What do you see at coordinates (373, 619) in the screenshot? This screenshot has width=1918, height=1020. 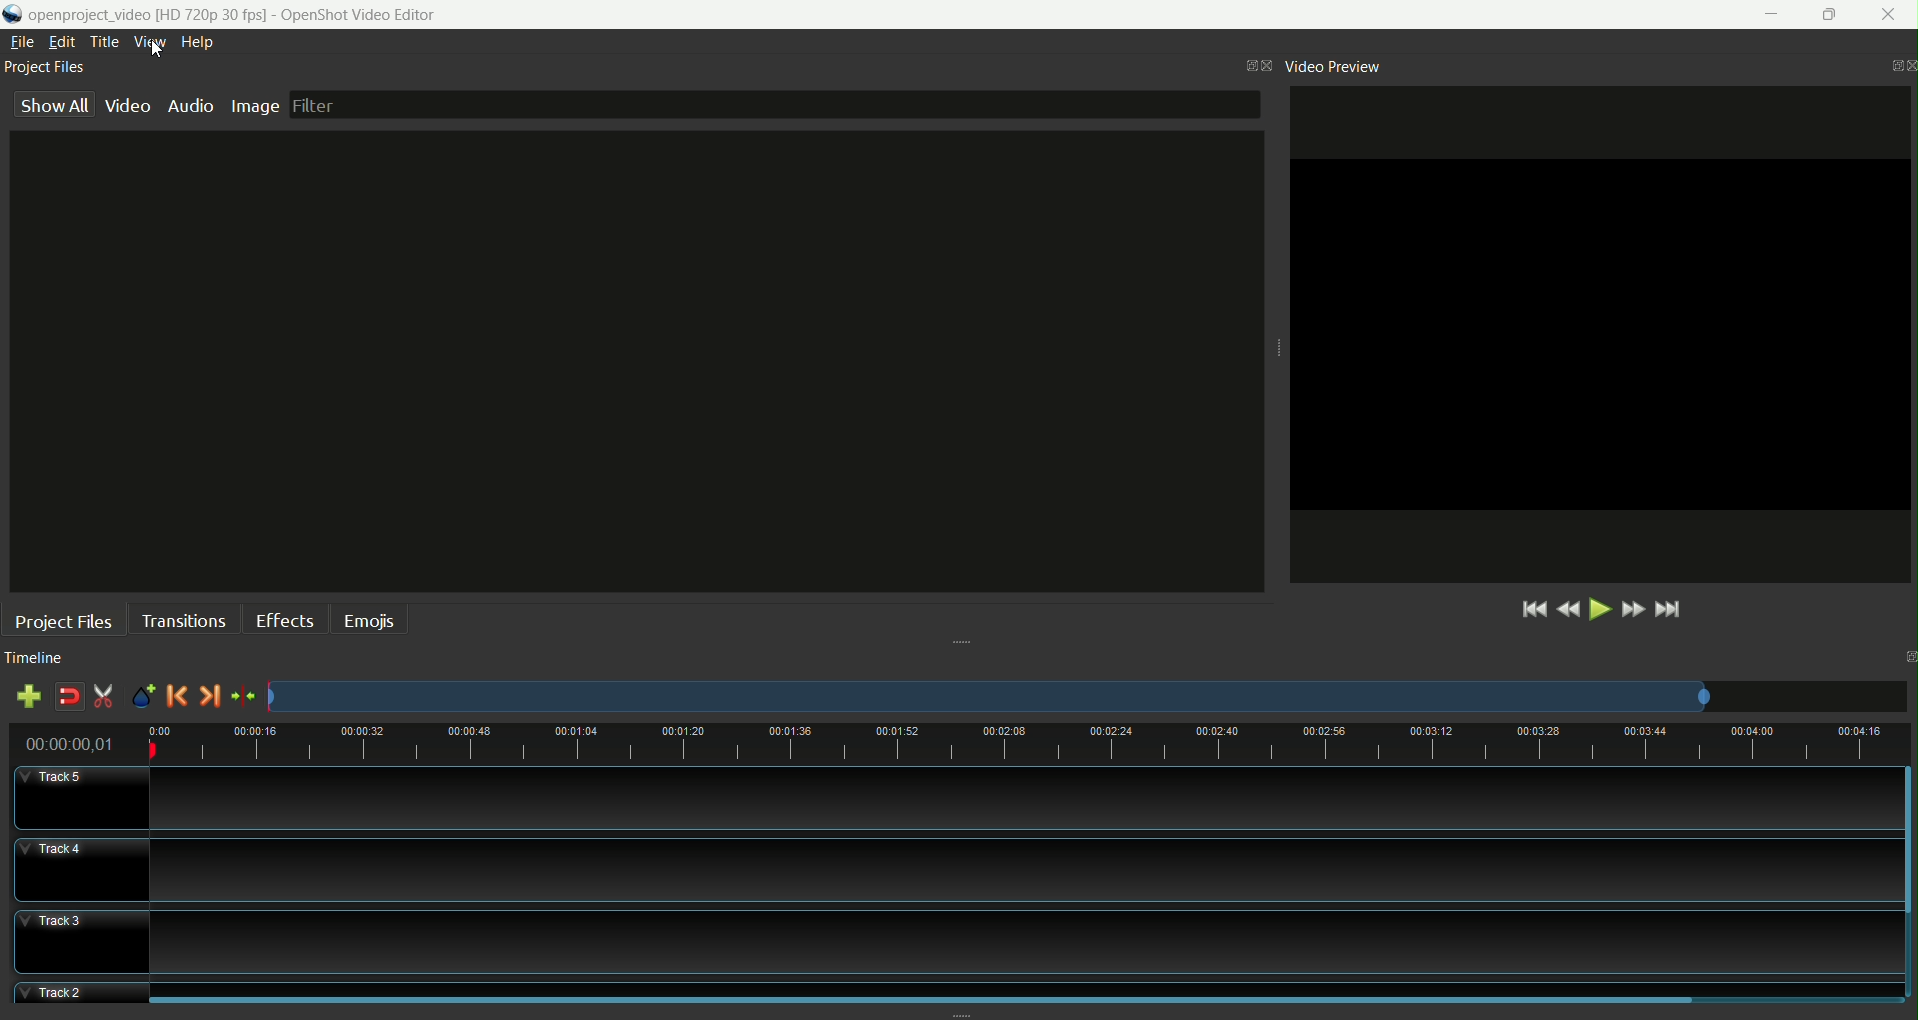 I see `emojis` at bounding box center [373, 619].